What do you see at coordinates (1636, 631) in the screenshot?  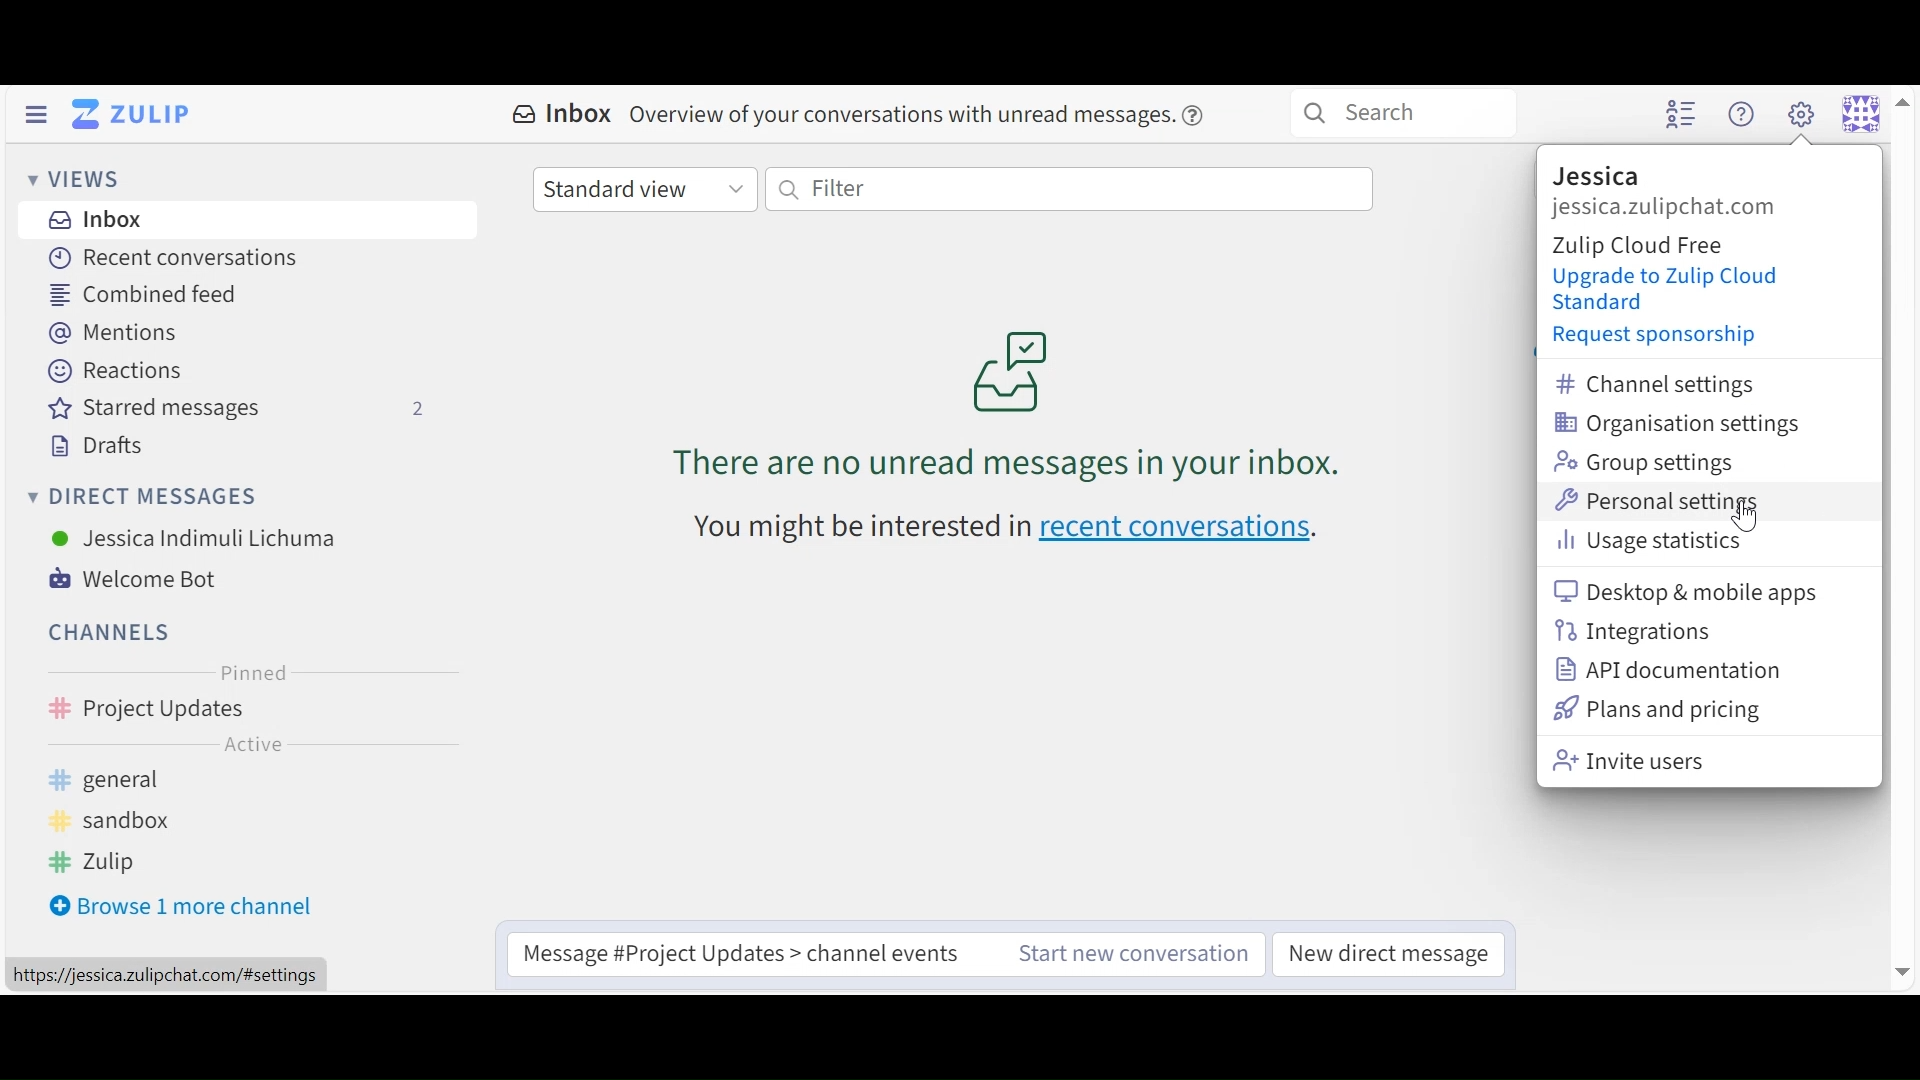 I see `Intergrations` at bounding box center [1636, 631].